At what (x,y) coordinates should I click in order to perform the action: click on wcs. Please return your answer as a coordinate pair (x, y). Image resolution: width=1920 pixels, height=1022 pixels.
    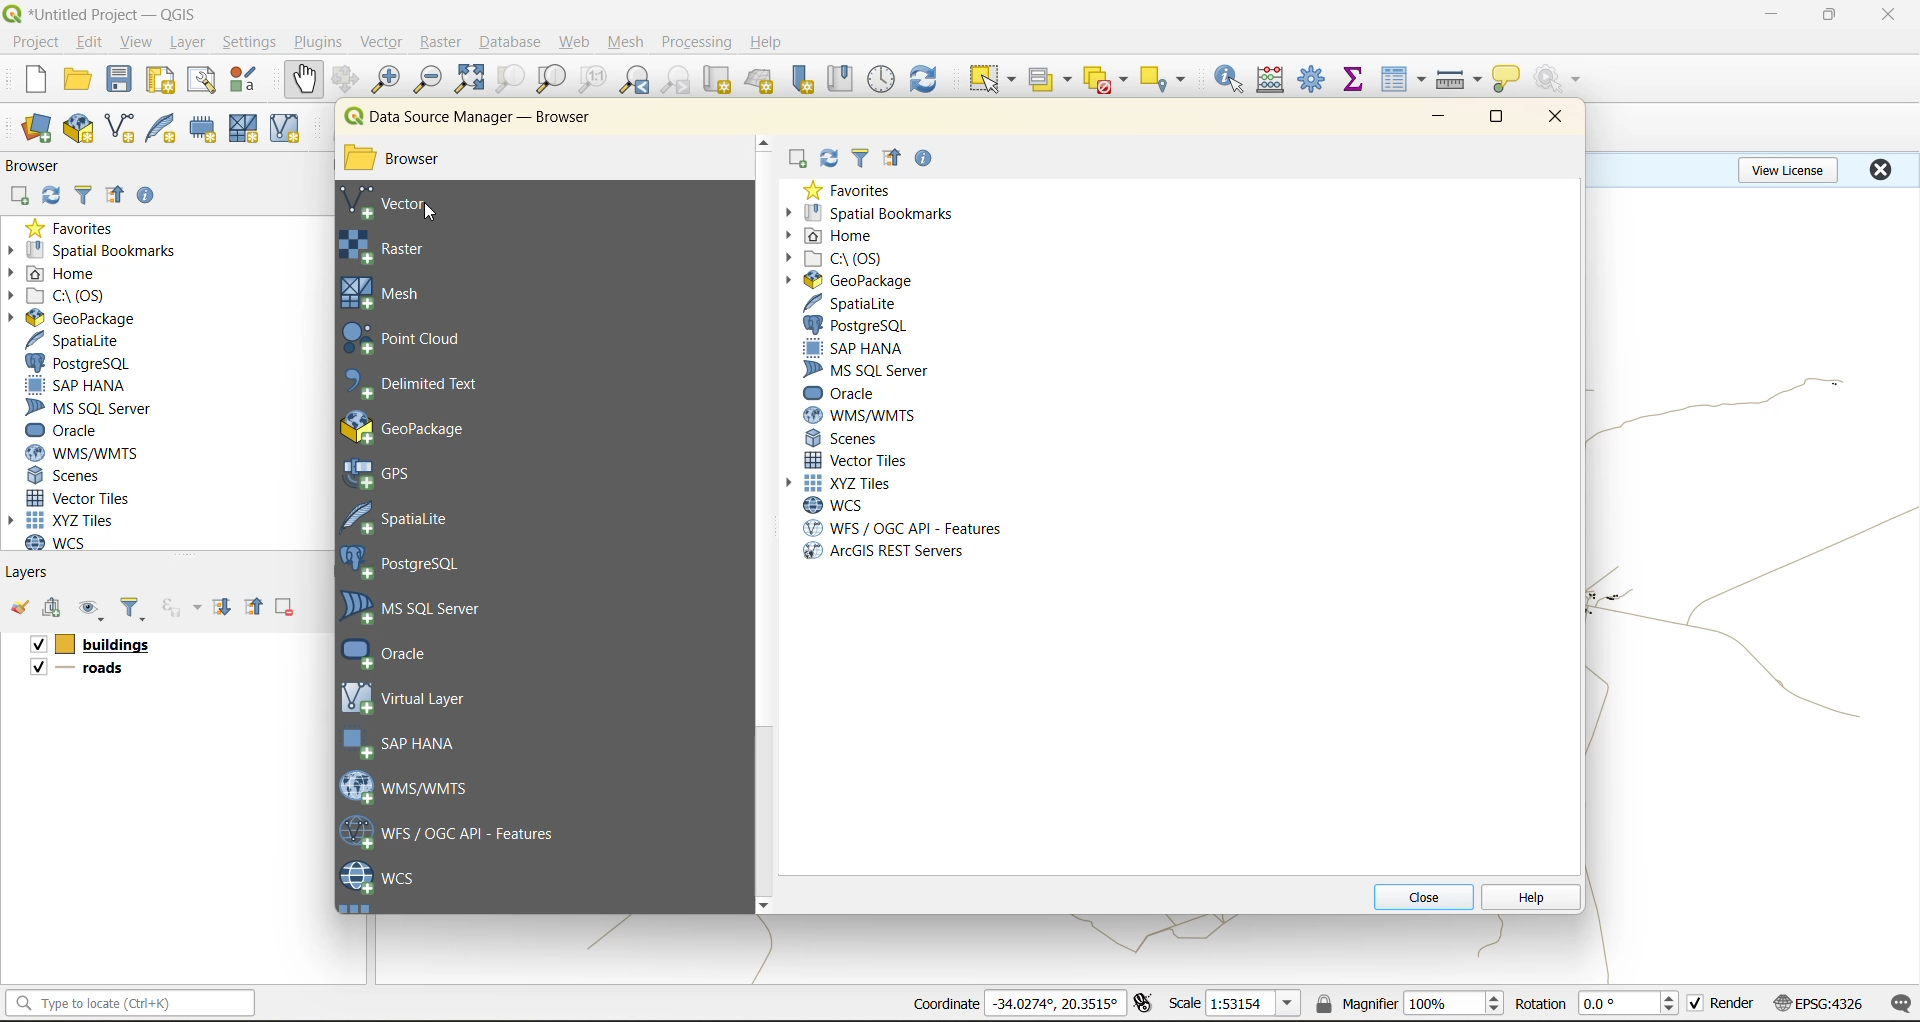
    Looking at the image, I should click on (67, 543).